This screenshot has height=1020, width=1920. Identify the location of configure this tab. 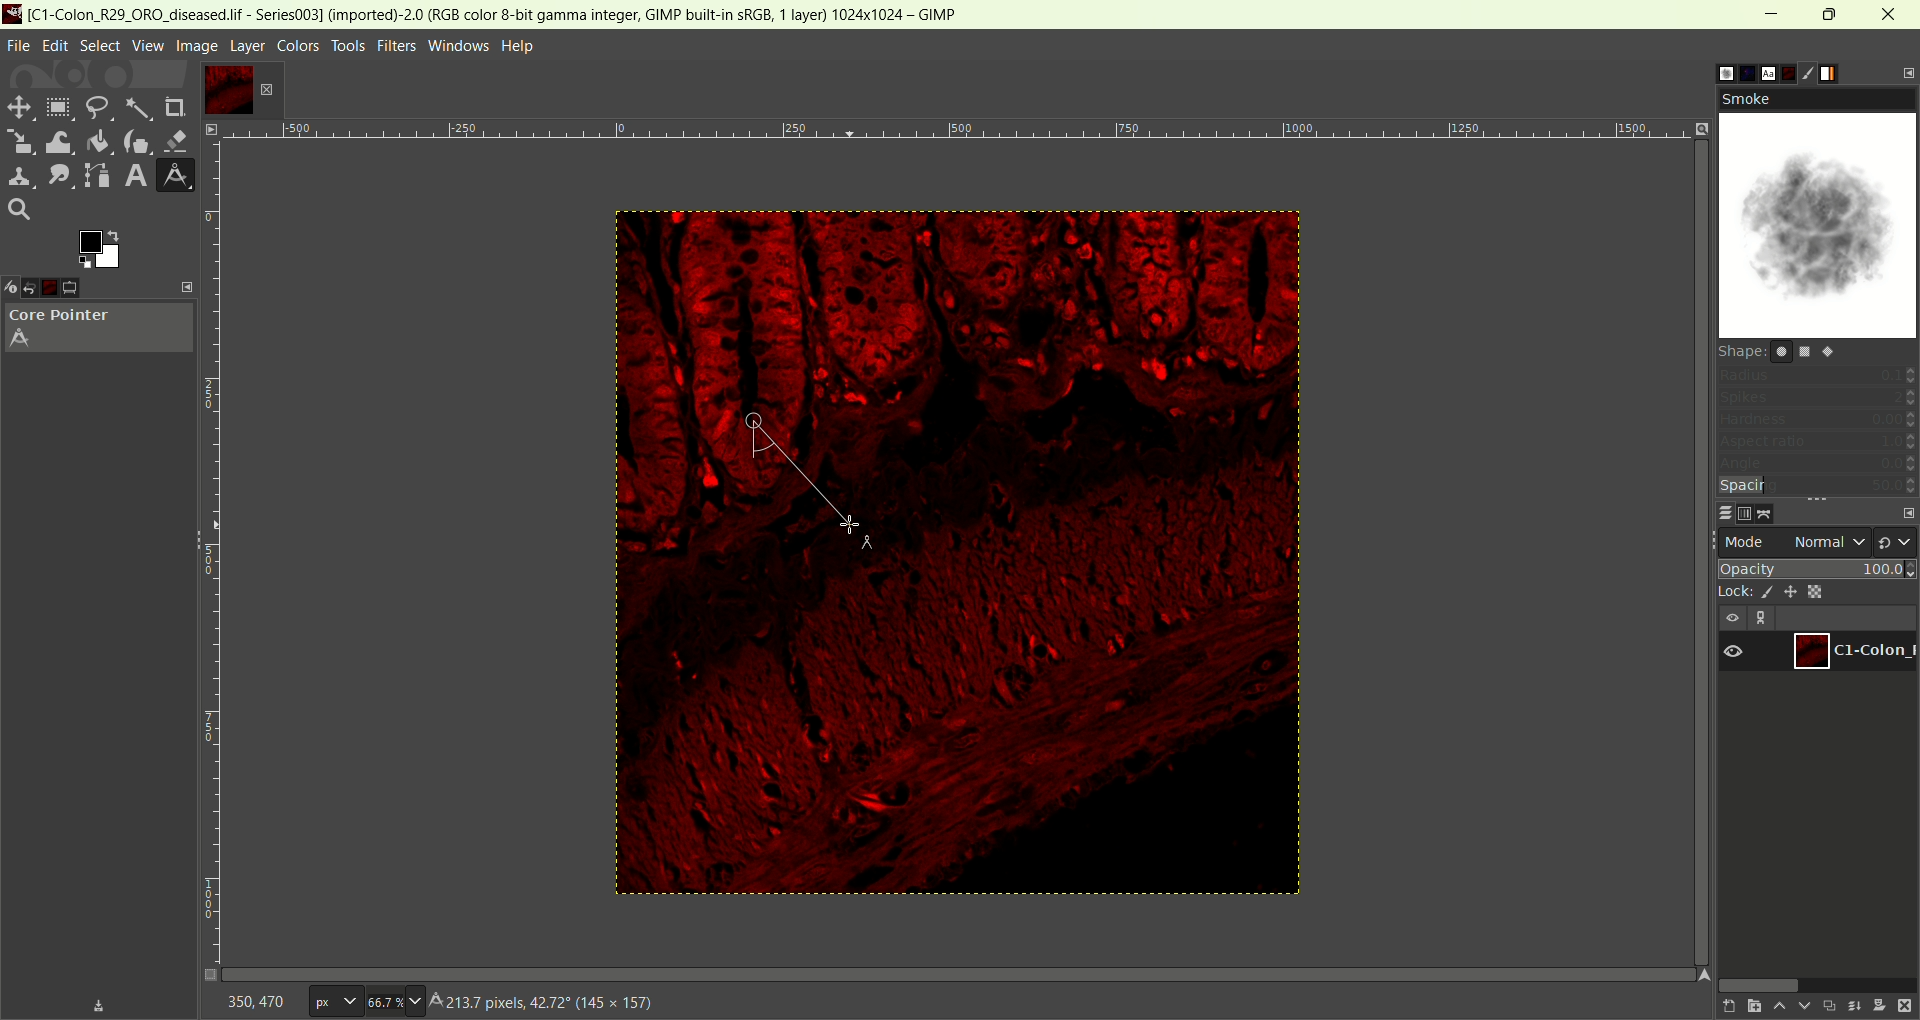
(188, 286).